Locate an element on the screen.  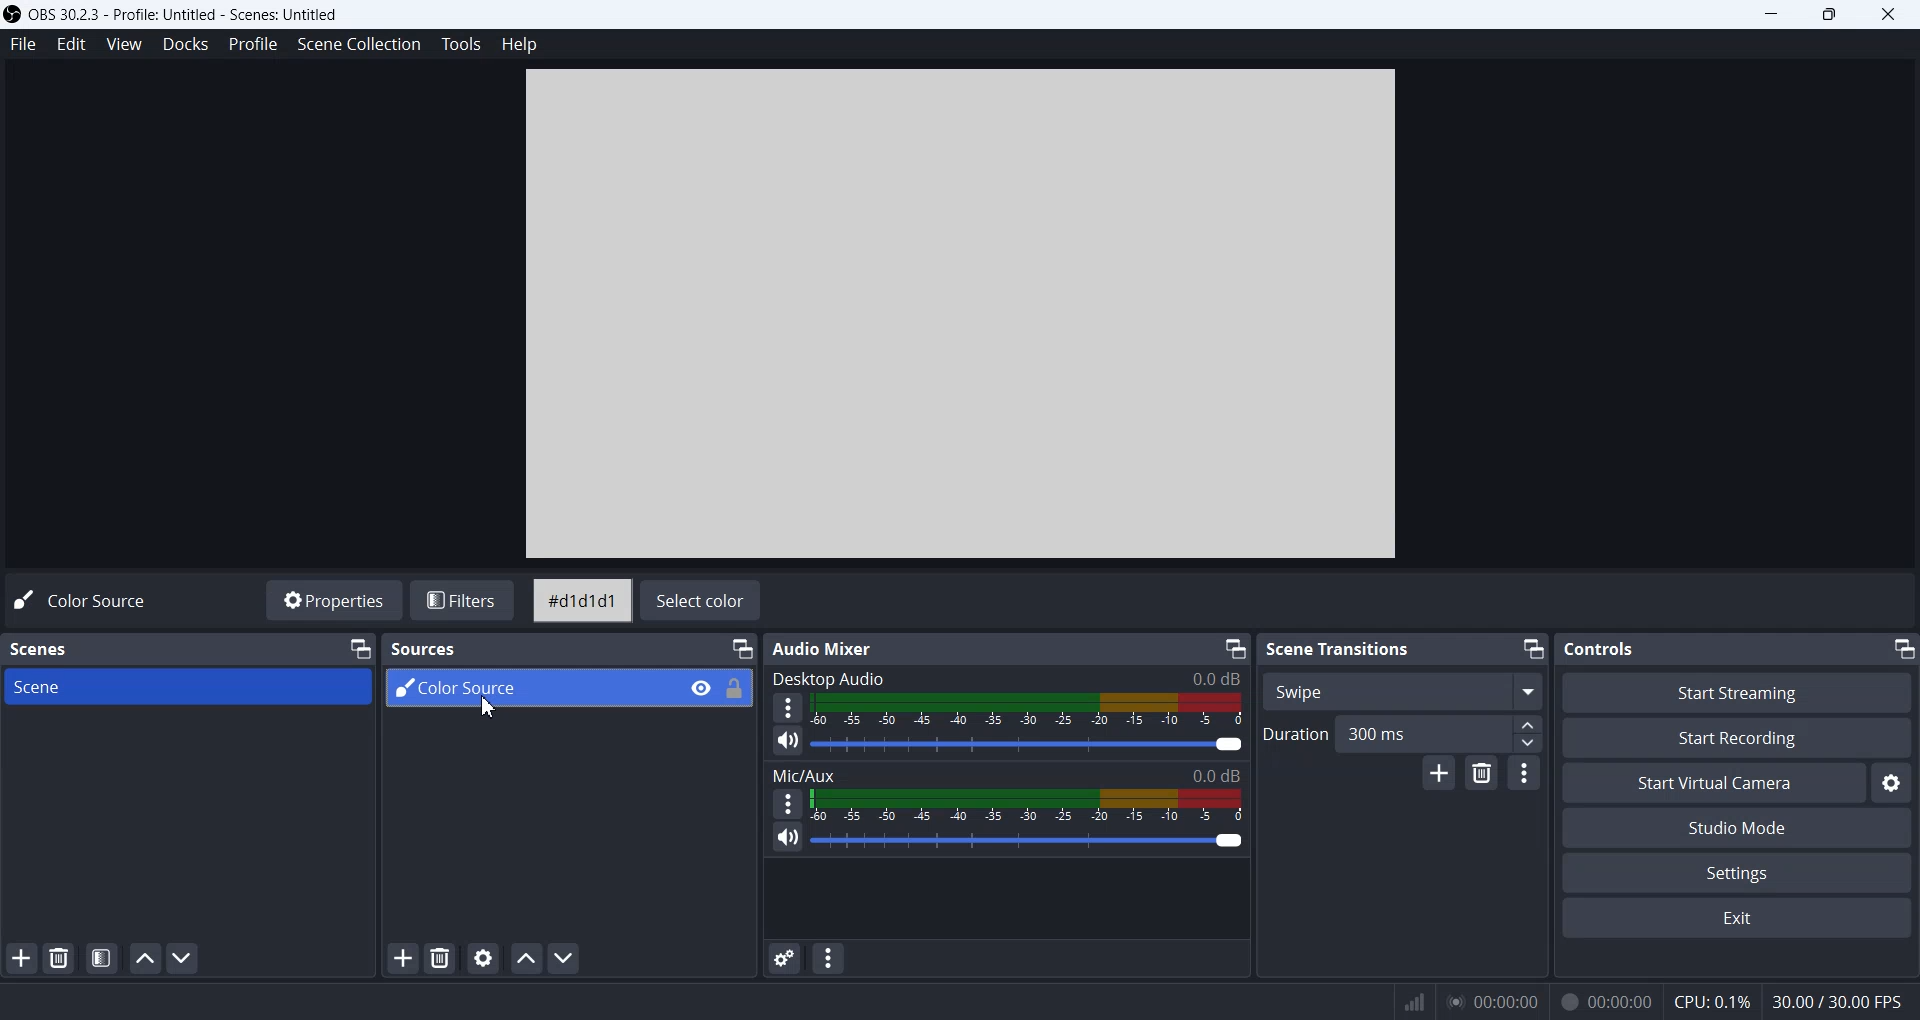
Volume Adjuster is located at coordinates (1027, 839).